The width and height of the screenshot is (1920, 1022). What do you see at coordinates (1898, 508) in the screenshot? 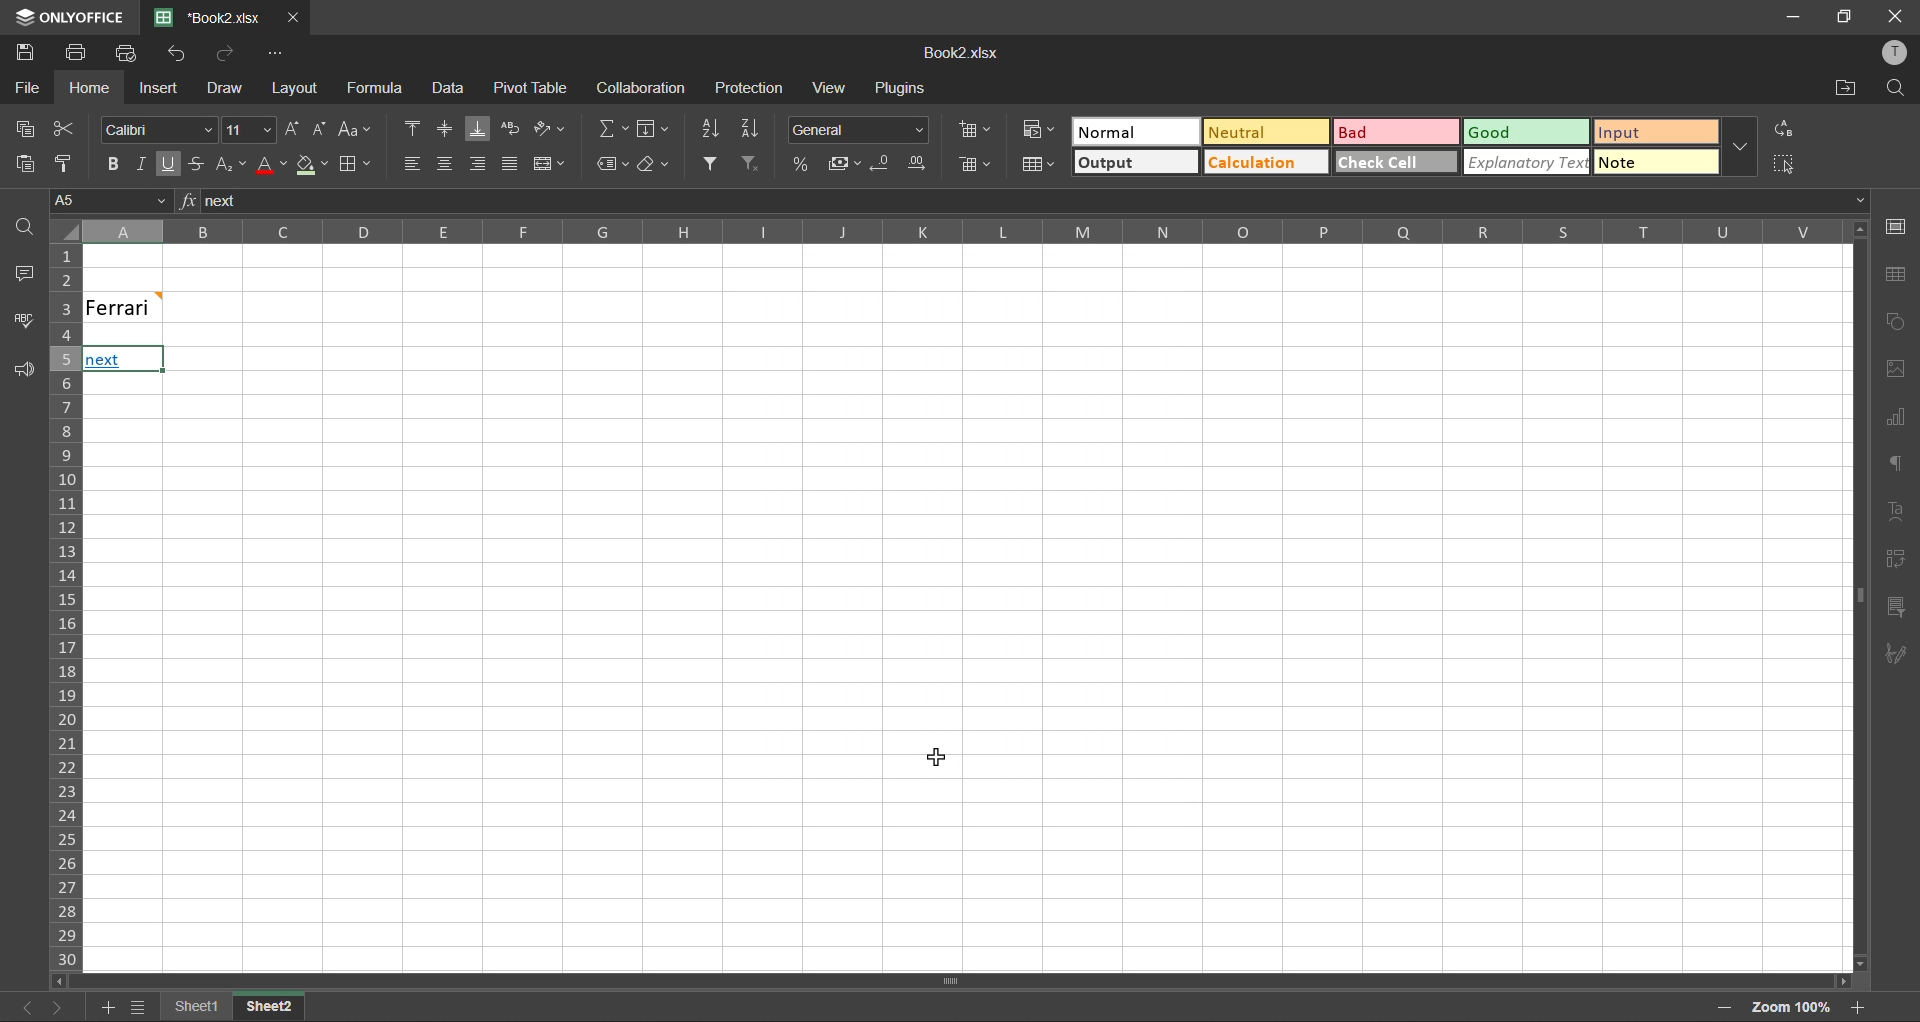
I see `text` at bounding box center [1898, 508].